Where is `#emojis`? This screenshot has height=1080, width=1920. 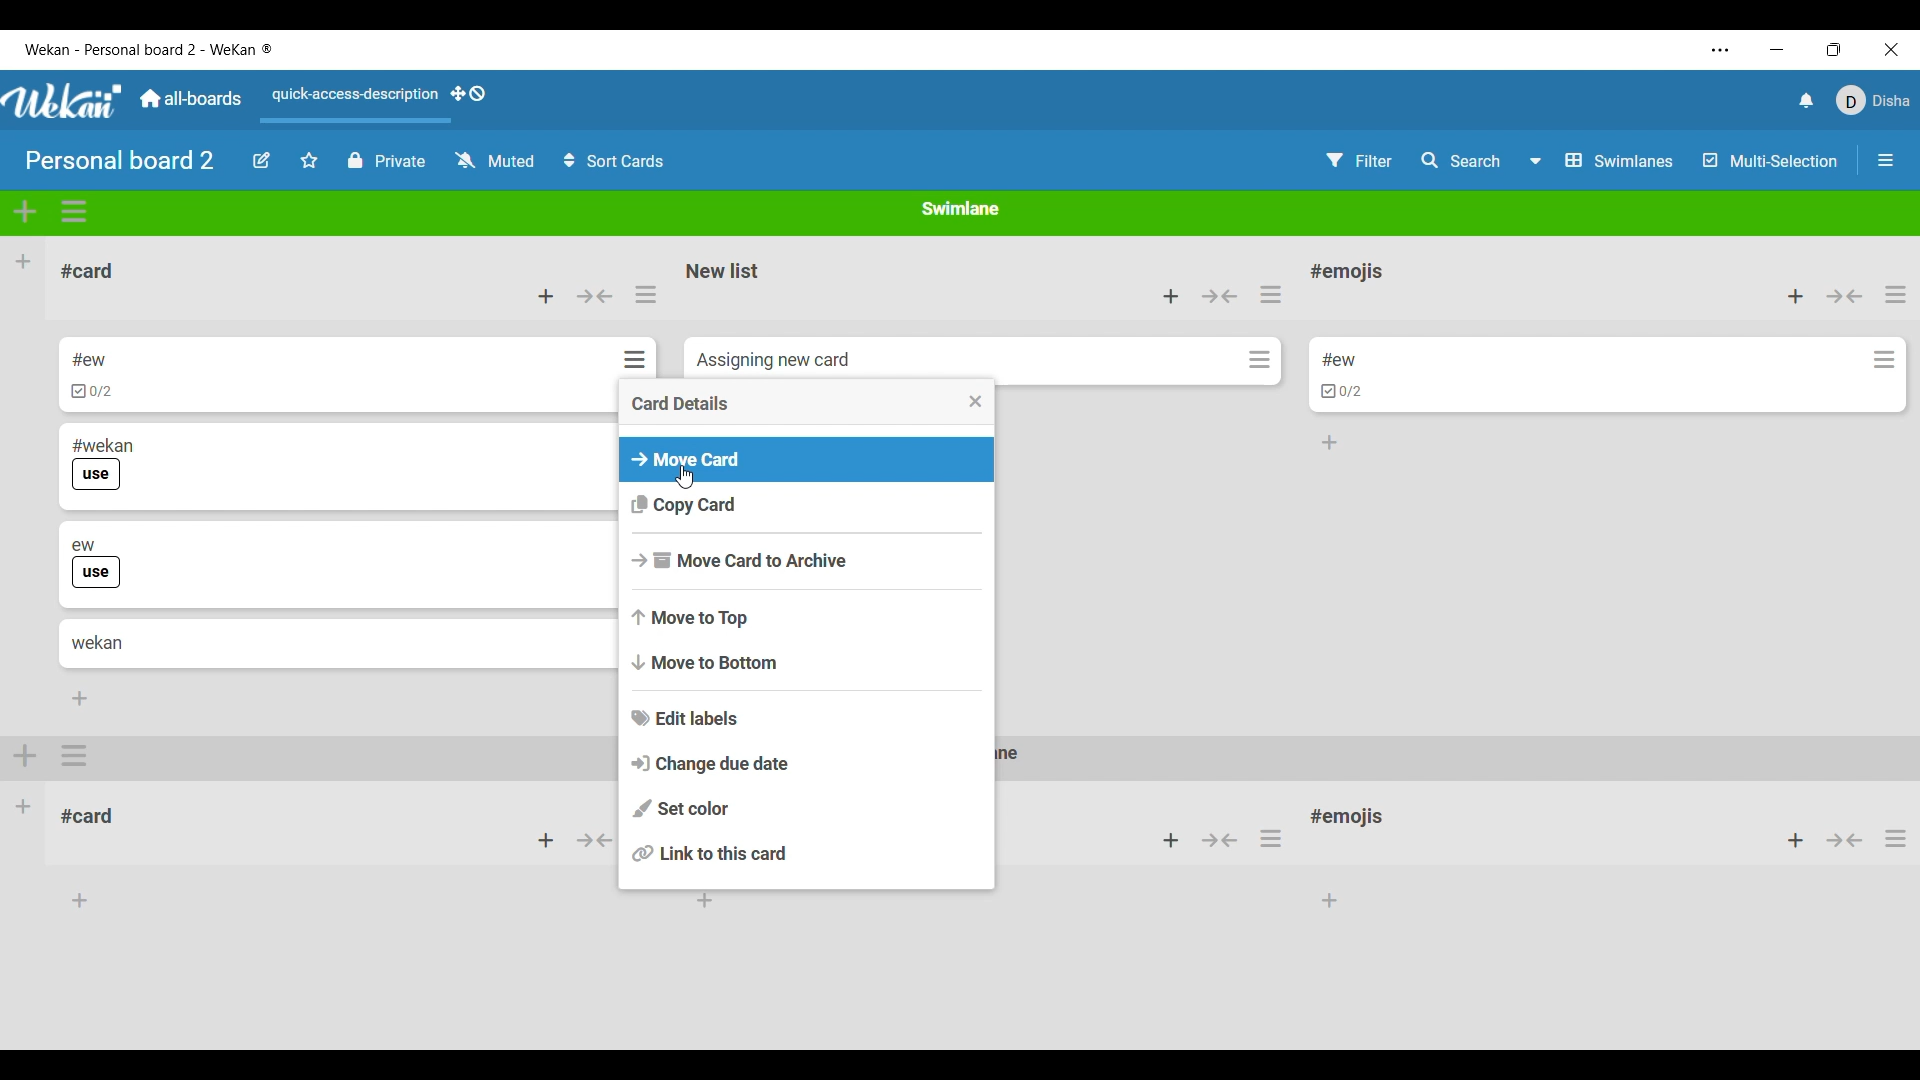 #emojis is located at coordinates (1354, 821).